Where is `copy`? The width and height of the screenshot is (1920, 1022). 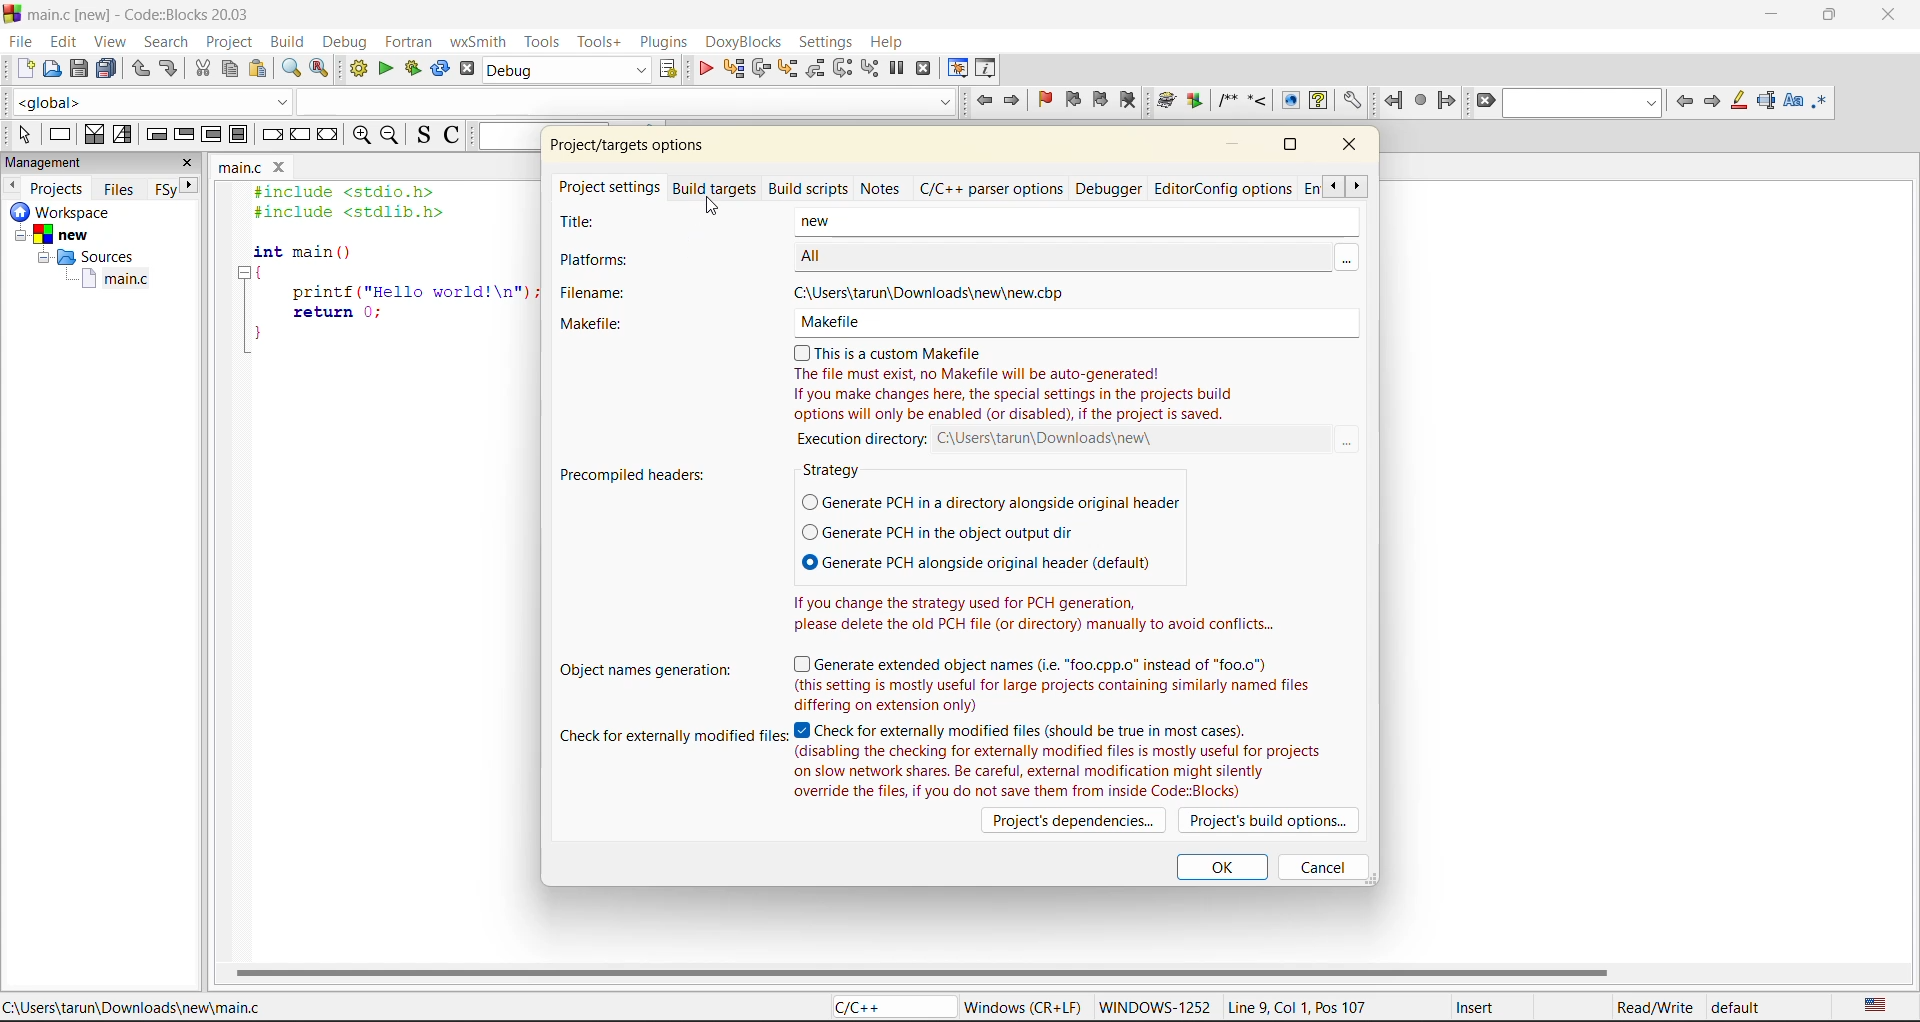 copy is located at coordinates (231, 68).